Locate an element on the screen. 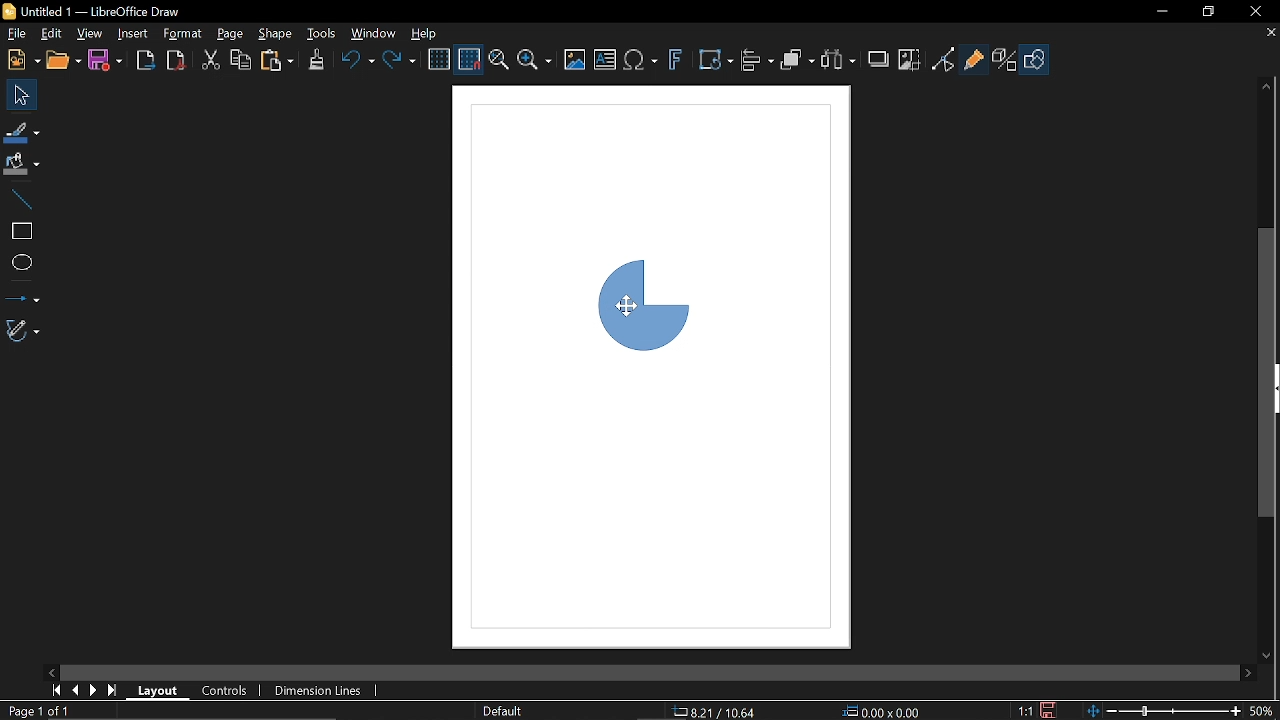 The height and width of the screenshot is (720, 1280). Quarter circle (Current diagram) is located at coordinates (642, 302).